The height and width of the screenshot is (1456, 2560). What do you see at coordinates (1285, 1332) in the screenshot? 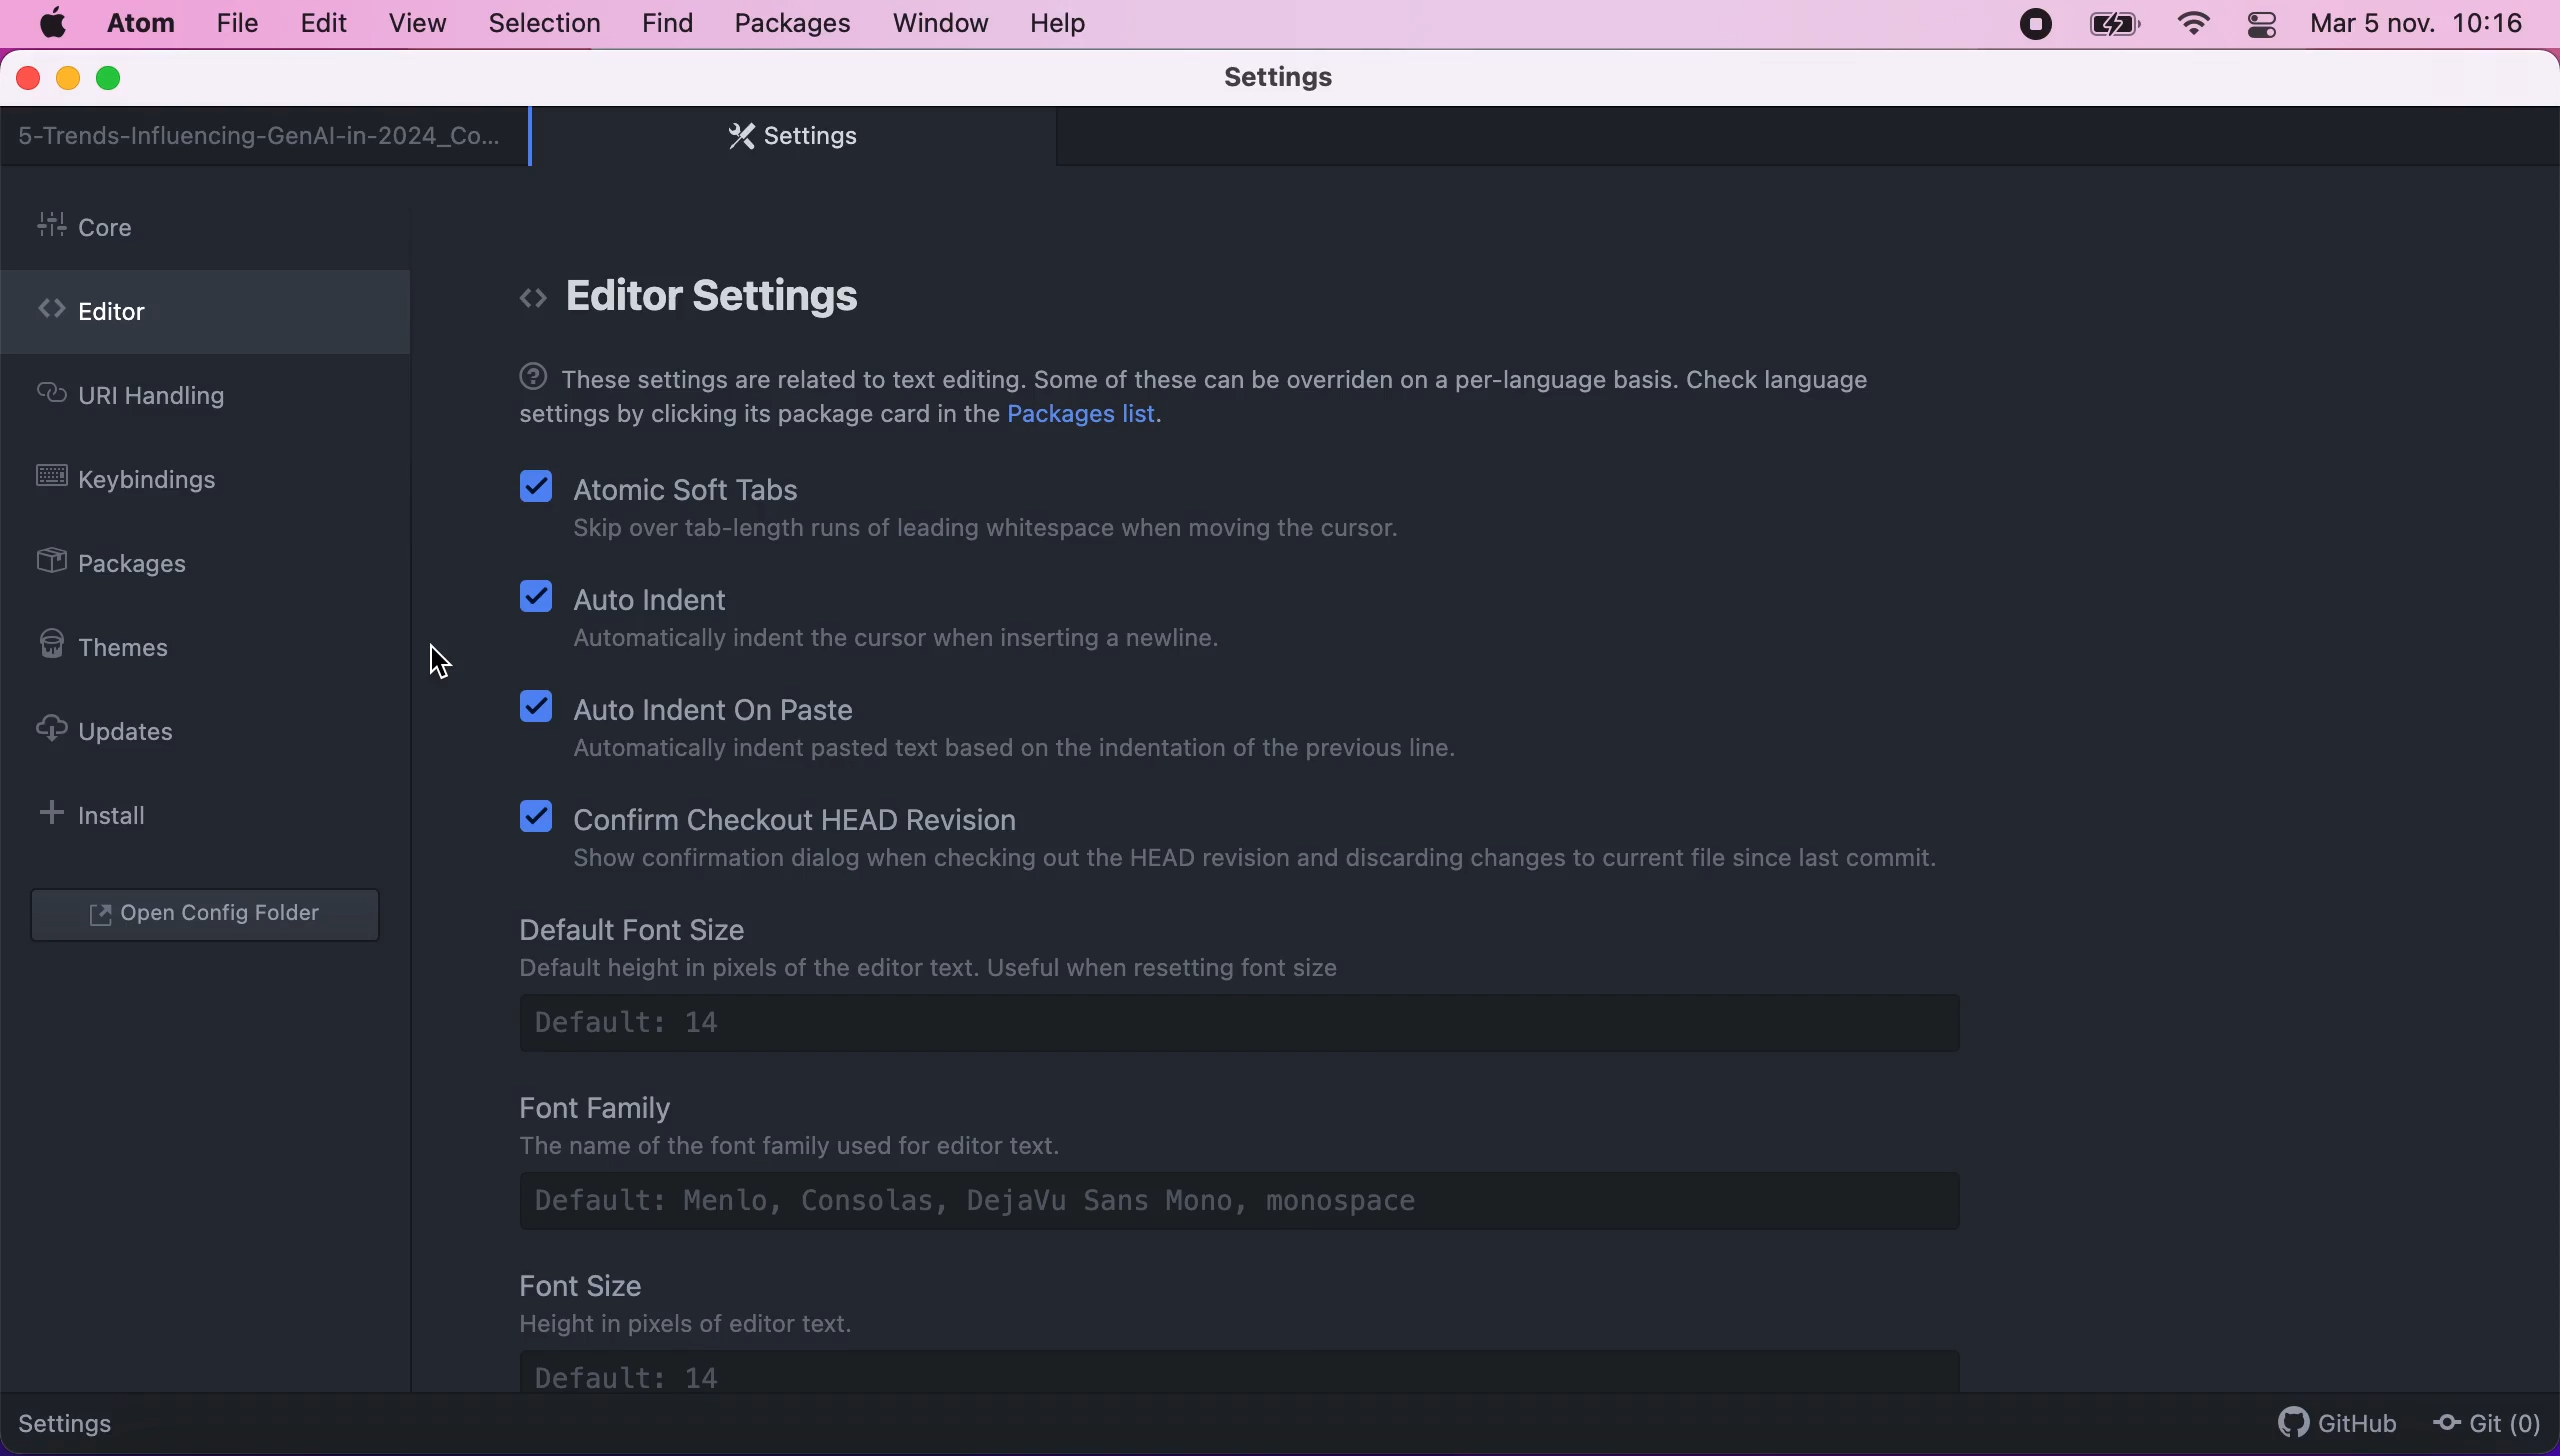
I see `font size` at bounding box center [1285, 1332].